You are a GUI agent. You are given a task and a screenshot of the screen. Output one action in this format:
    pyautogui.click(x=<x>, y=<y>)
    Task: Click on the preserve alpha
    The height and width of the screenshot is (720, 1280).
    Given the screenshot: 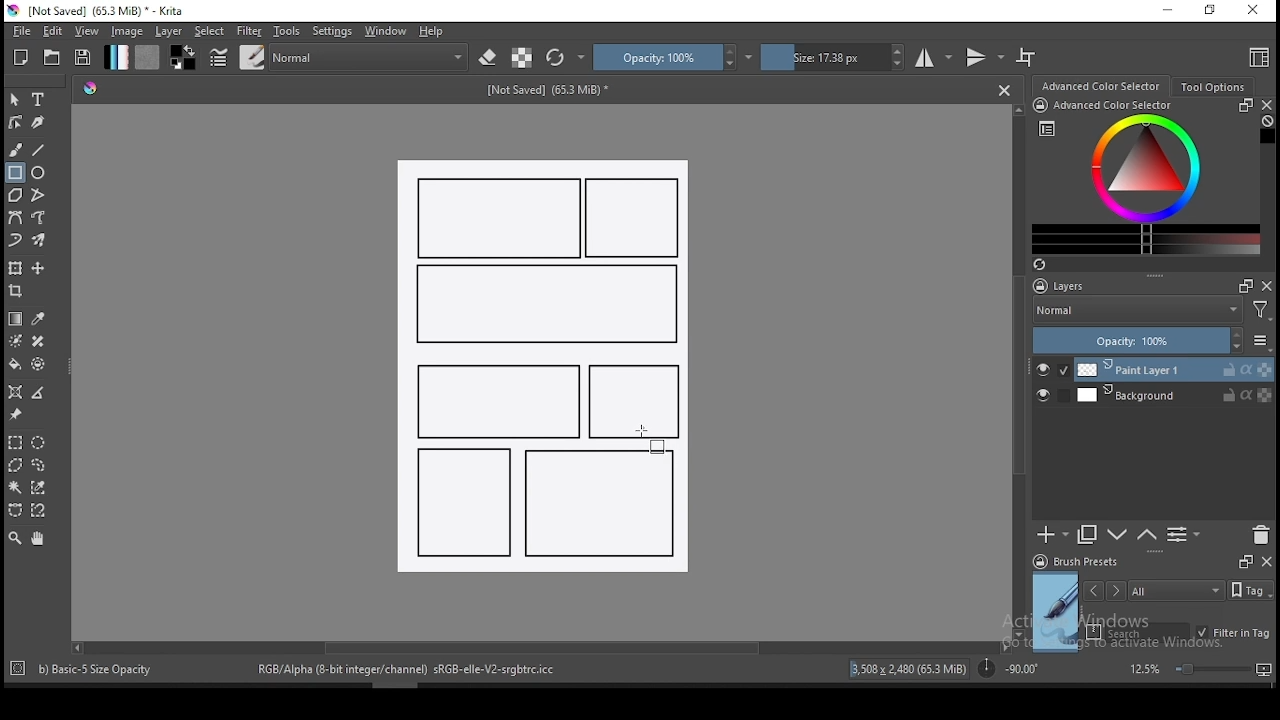 What is the action you would take?
    pyautogui.click(x=522, y=59)
    